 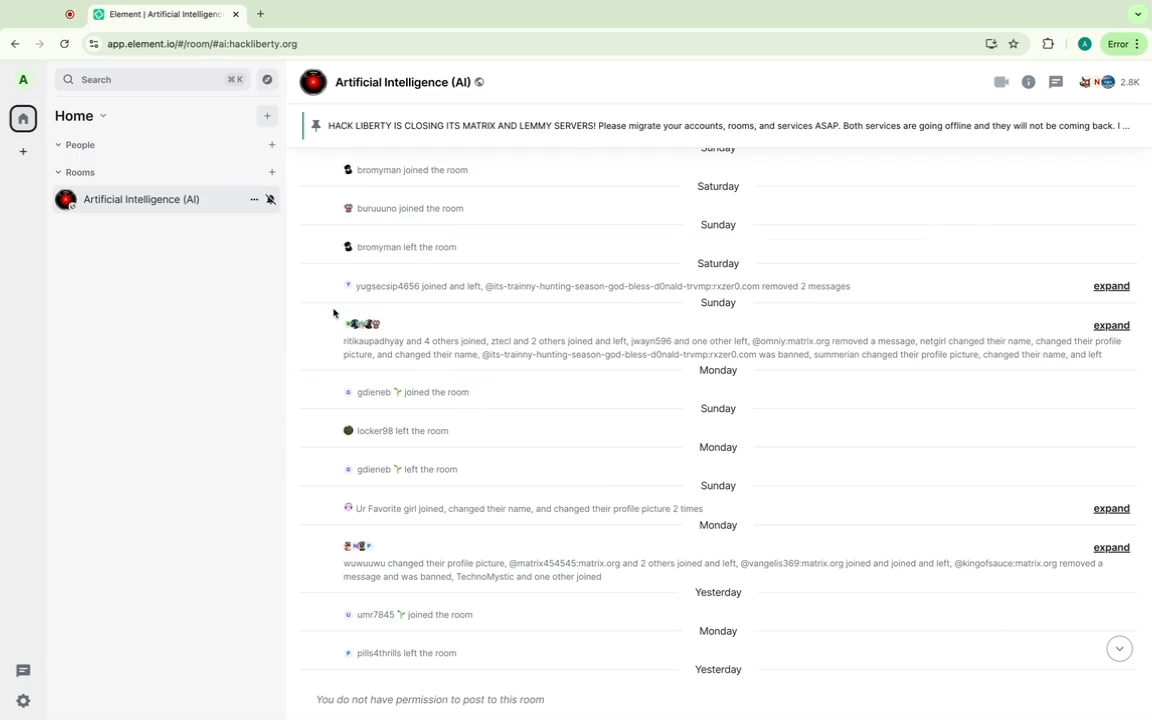 I want to click on Message, so click(x=645, y=285).